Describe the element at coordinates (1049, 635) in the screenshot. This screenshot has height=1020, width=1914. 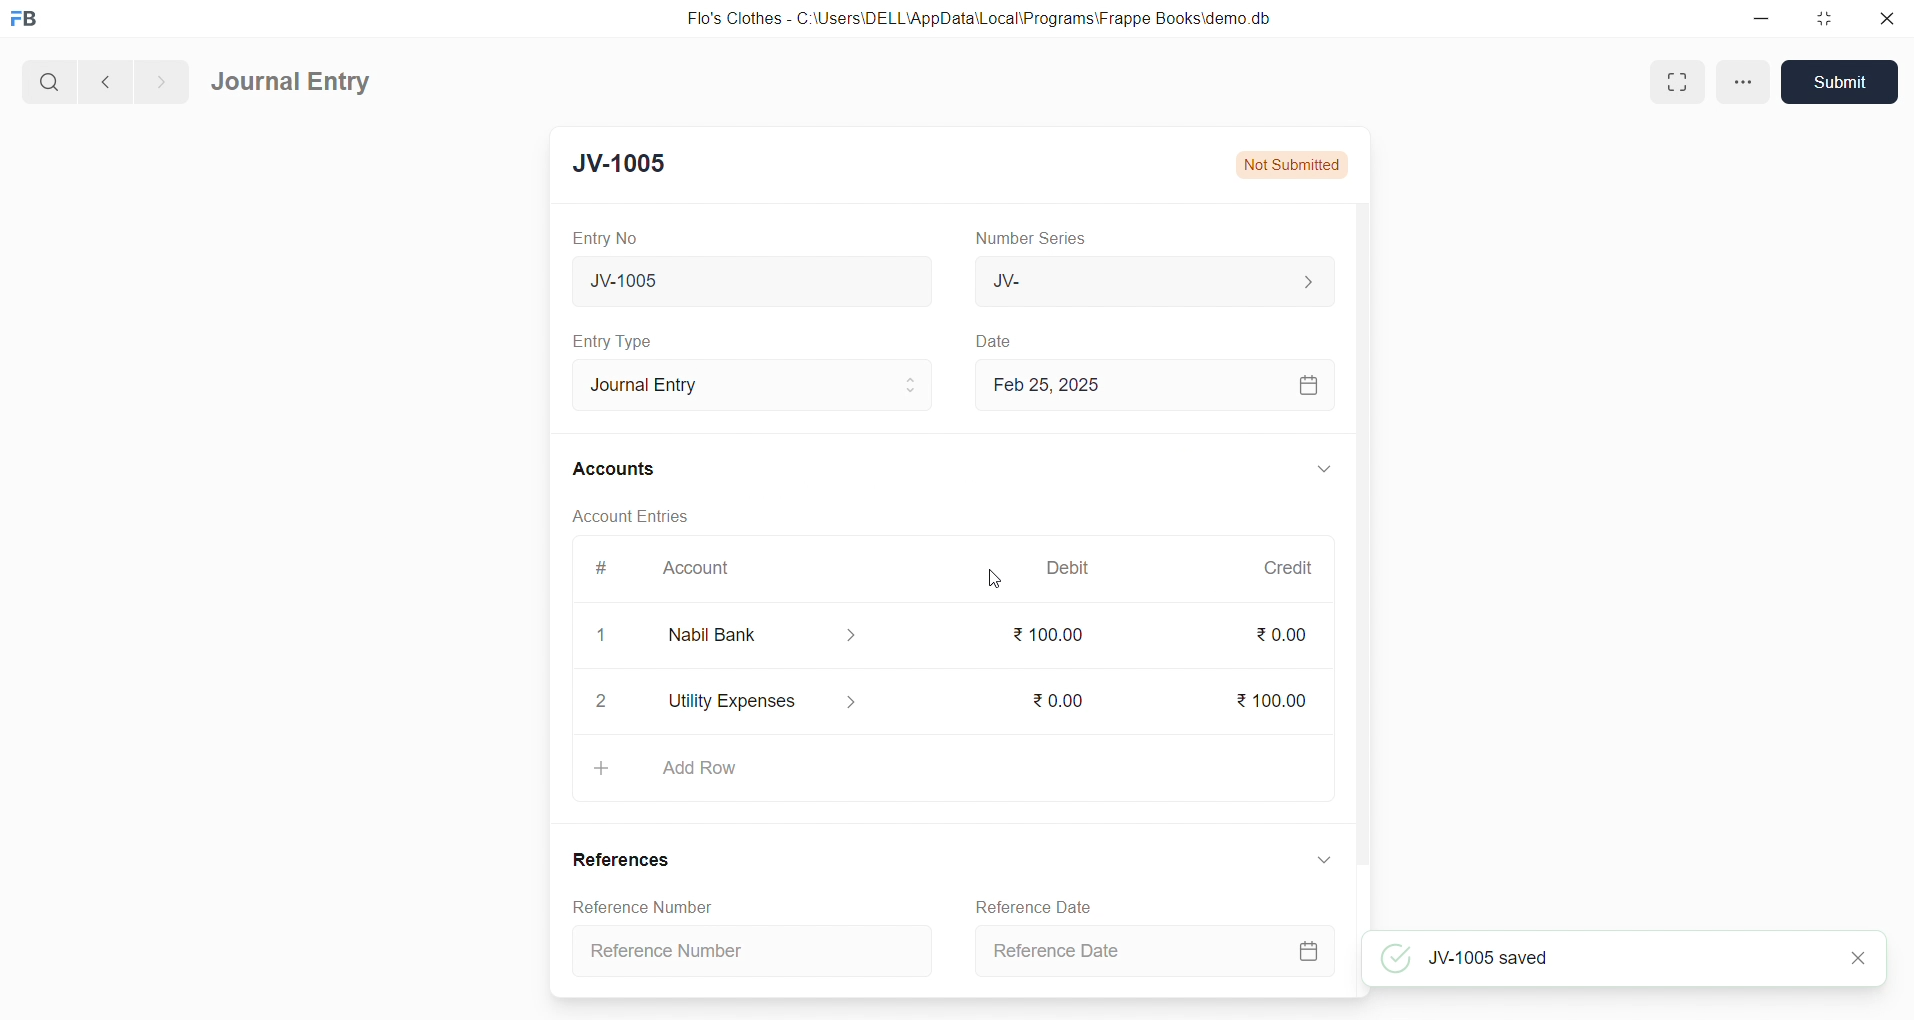
I see `₹ 100.00` at that location.